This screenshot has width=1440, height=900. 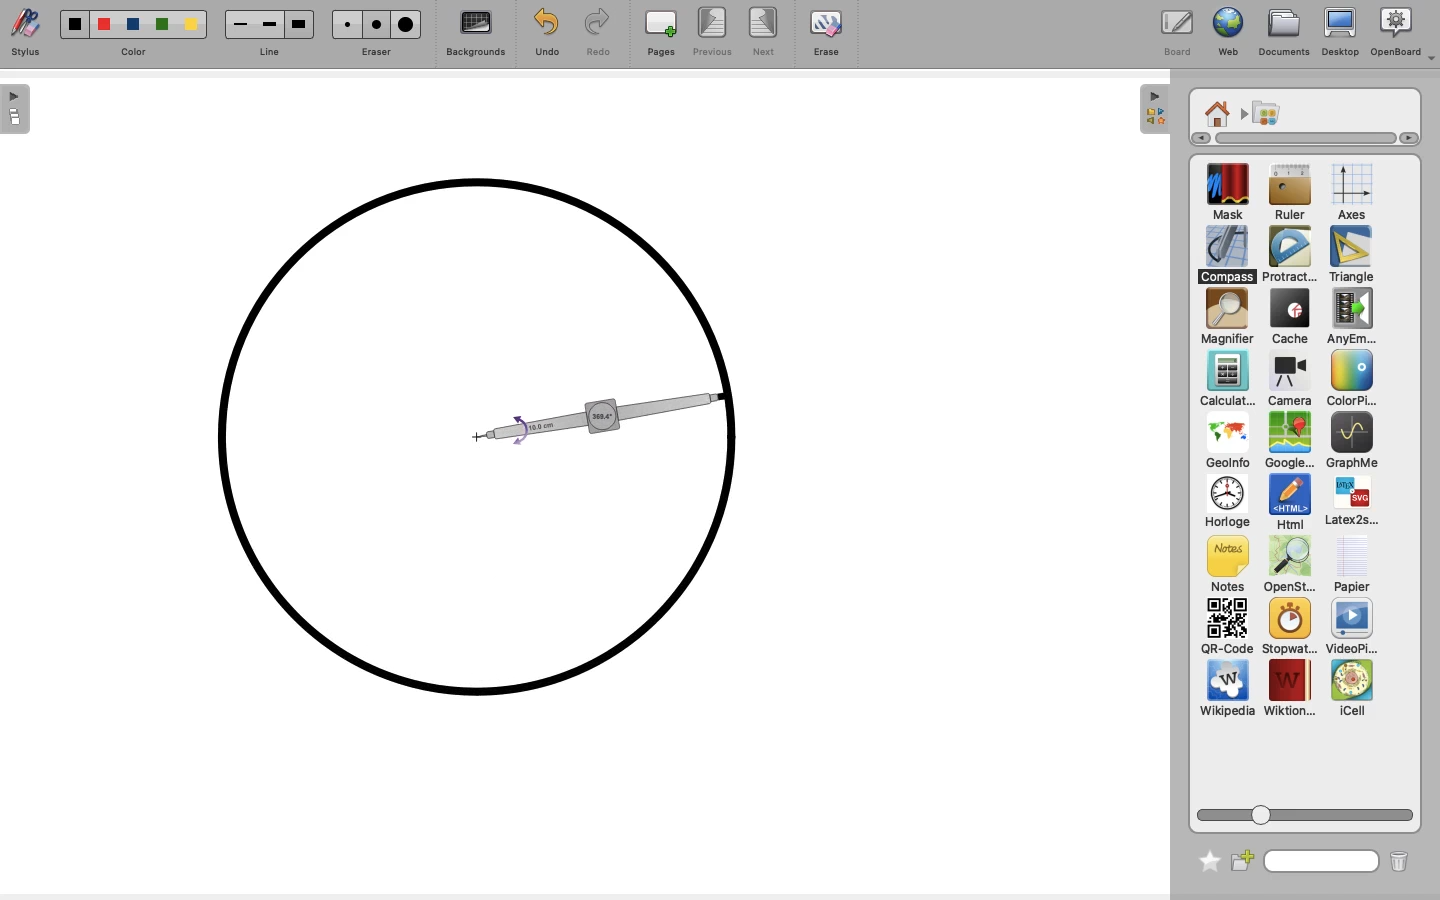 What do you see at coordinates (1226, 629) in the screenshot?
I see `QR code` at bounding box center [1226, 629].